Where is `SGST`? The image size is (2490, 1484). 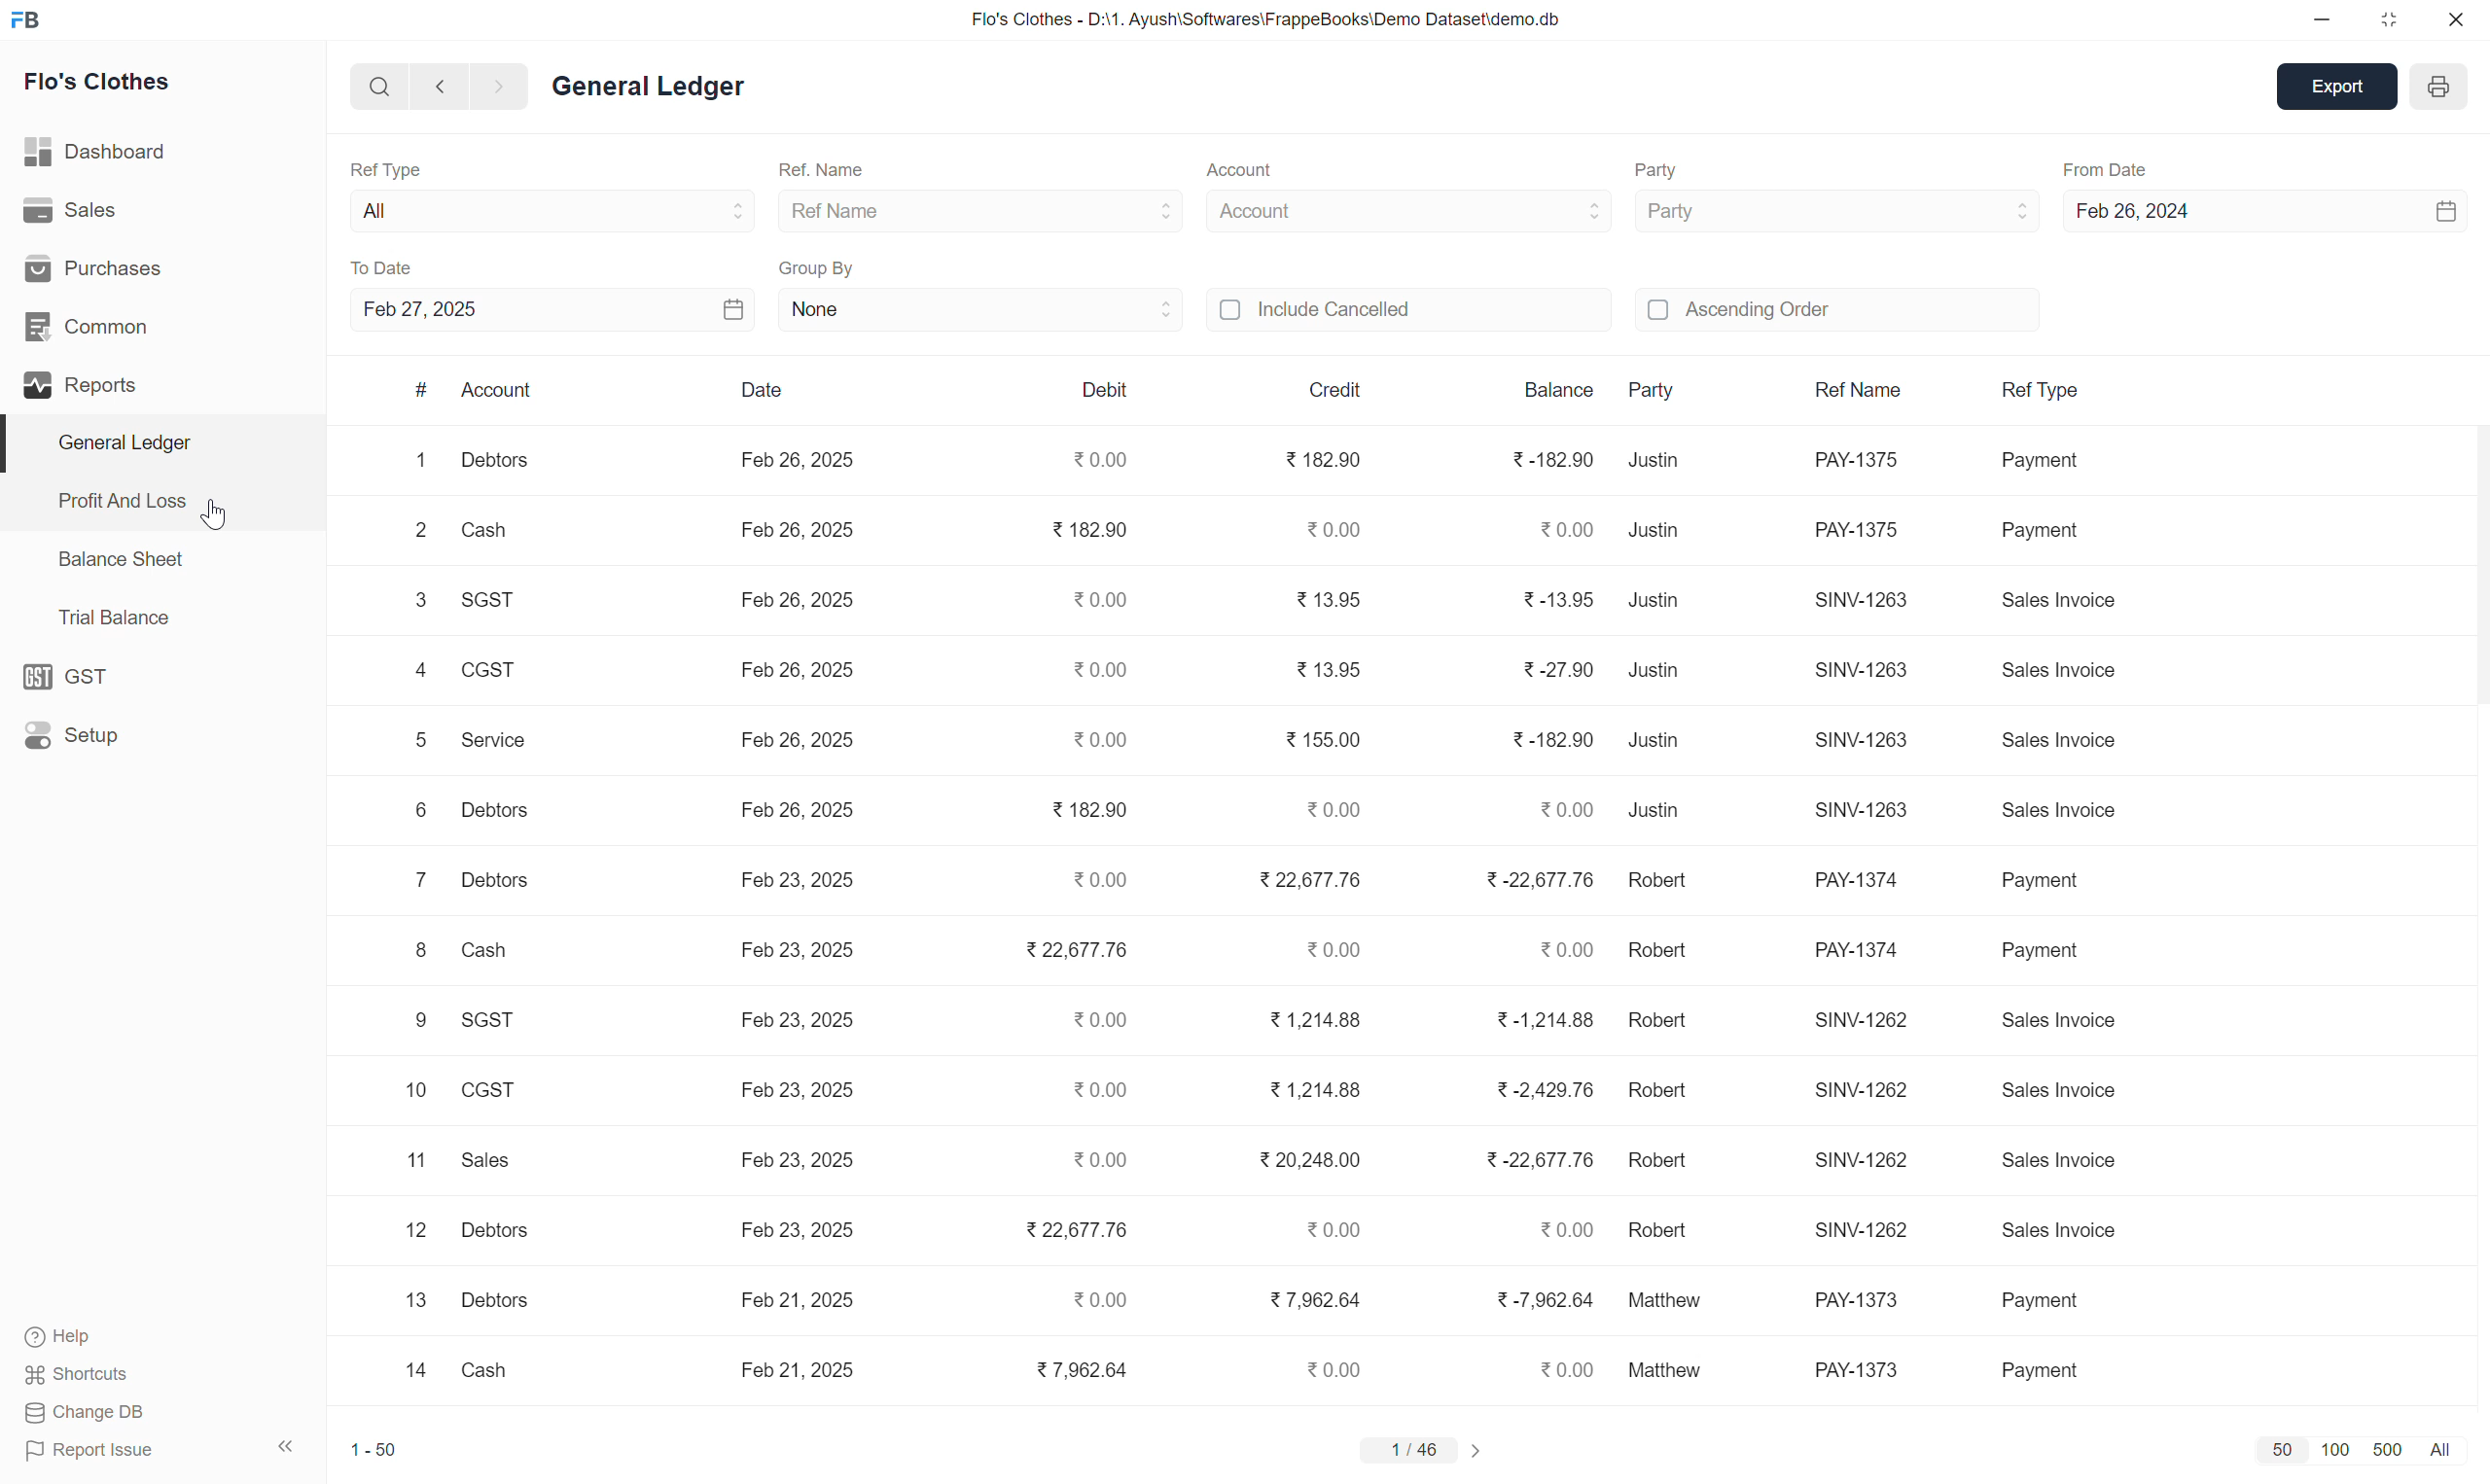
SGST is located at coordinates (489, 602).